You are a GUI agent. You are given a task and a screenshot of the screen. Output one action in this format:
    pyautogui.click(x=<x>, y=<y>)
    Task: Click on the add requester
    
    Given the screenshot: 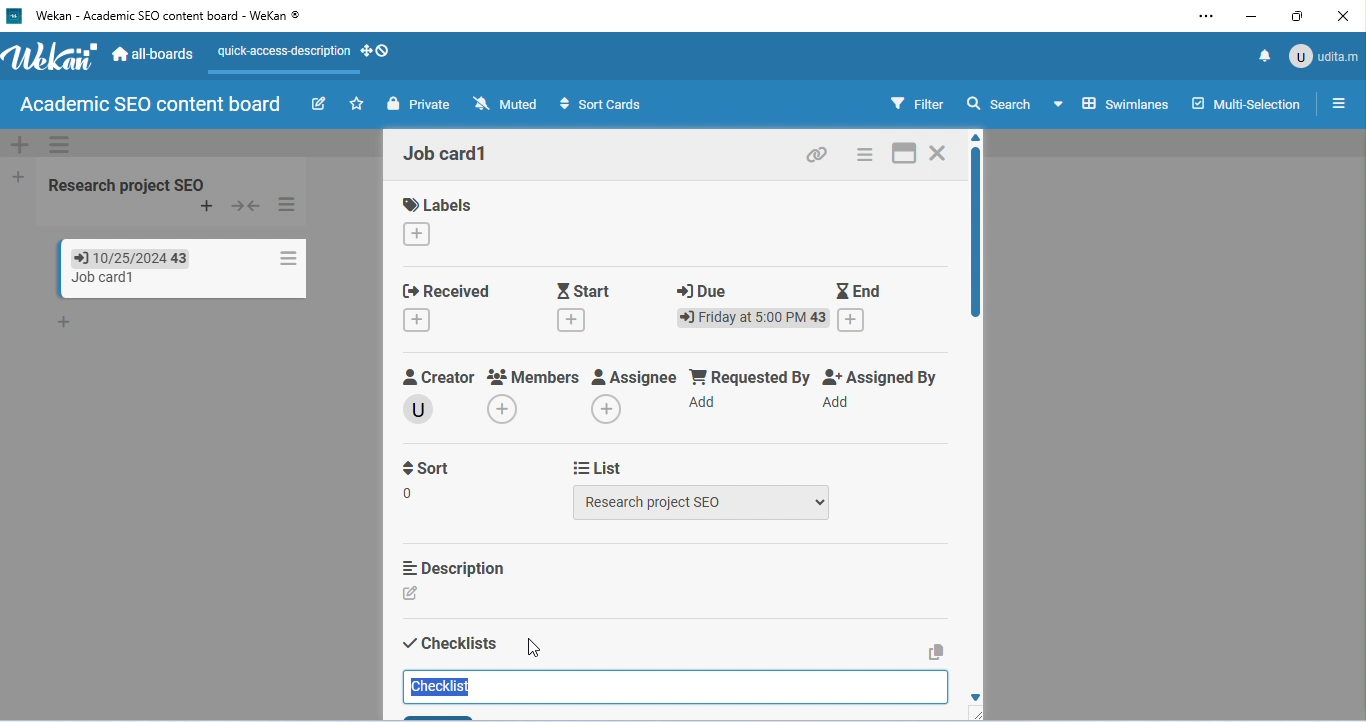 What is the action you would take?
    pyautogui.click(x=706, y=403)
    